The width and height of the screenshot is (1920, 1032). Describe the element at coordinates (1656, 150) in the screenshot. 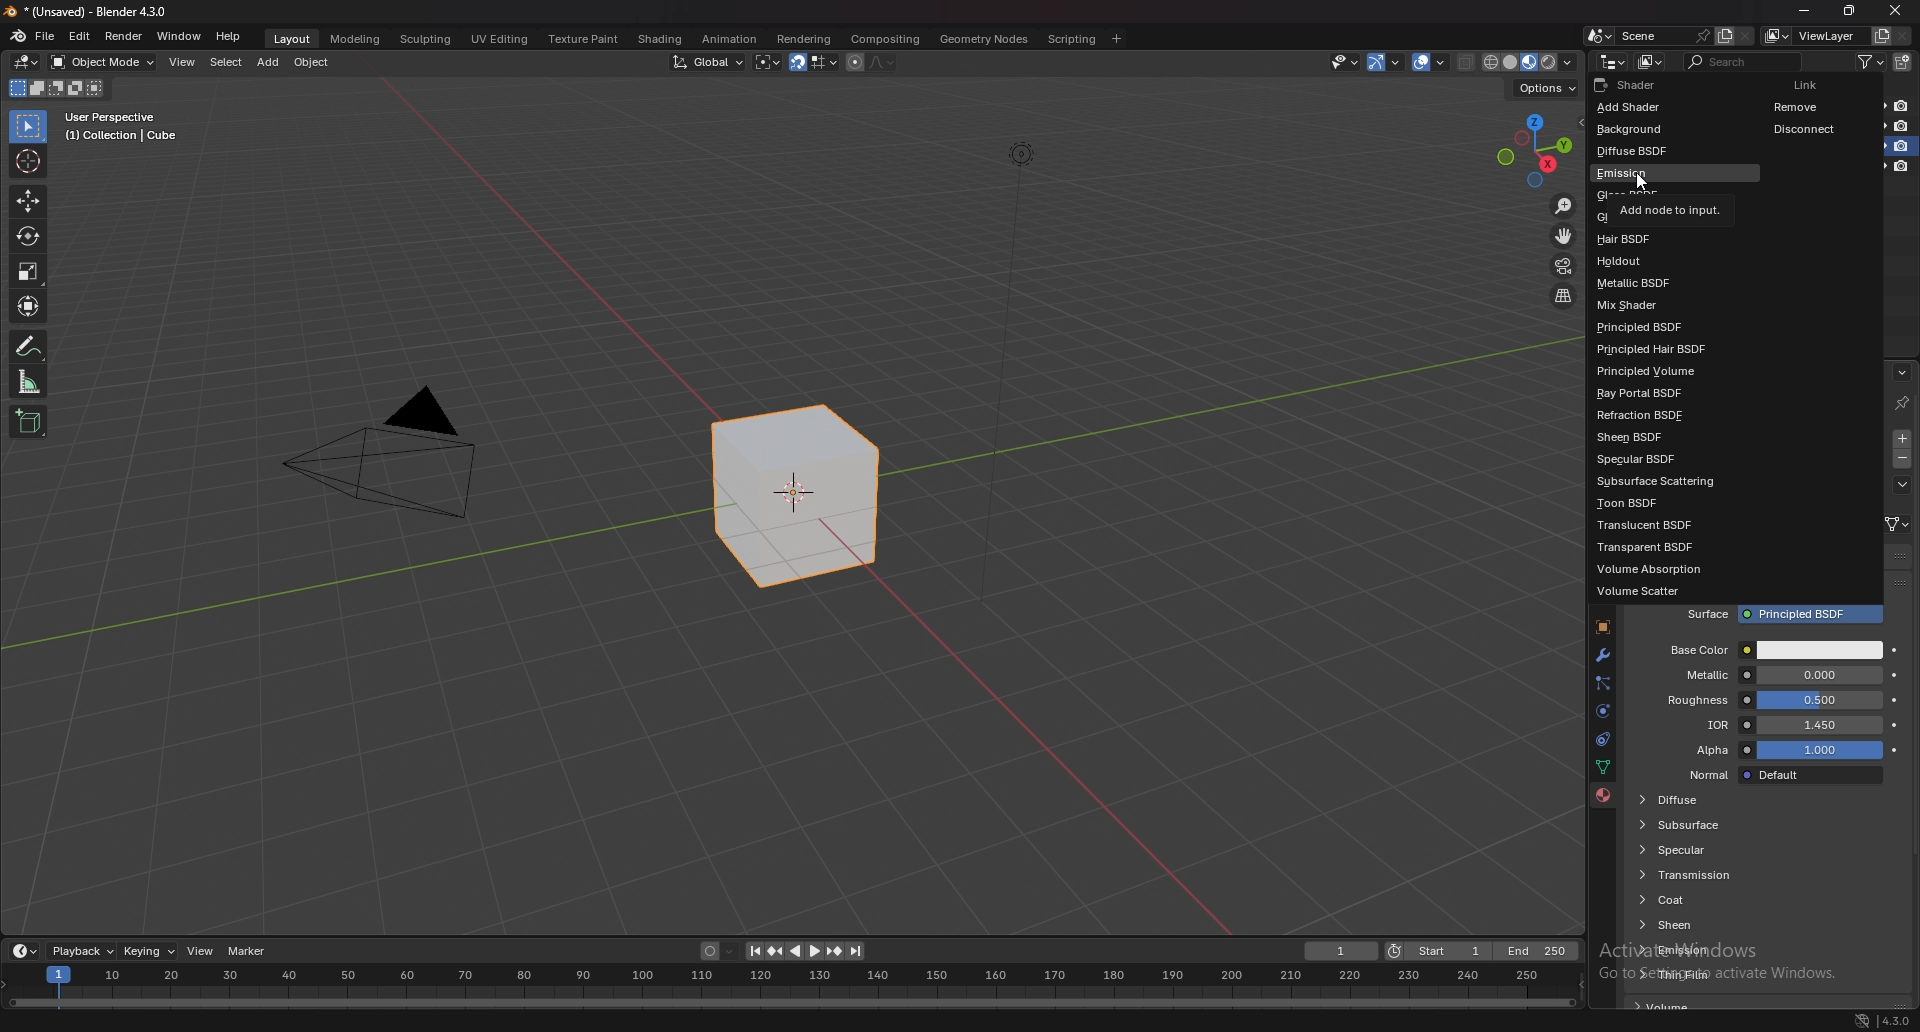

I see `diffuse bsdf` at that location.